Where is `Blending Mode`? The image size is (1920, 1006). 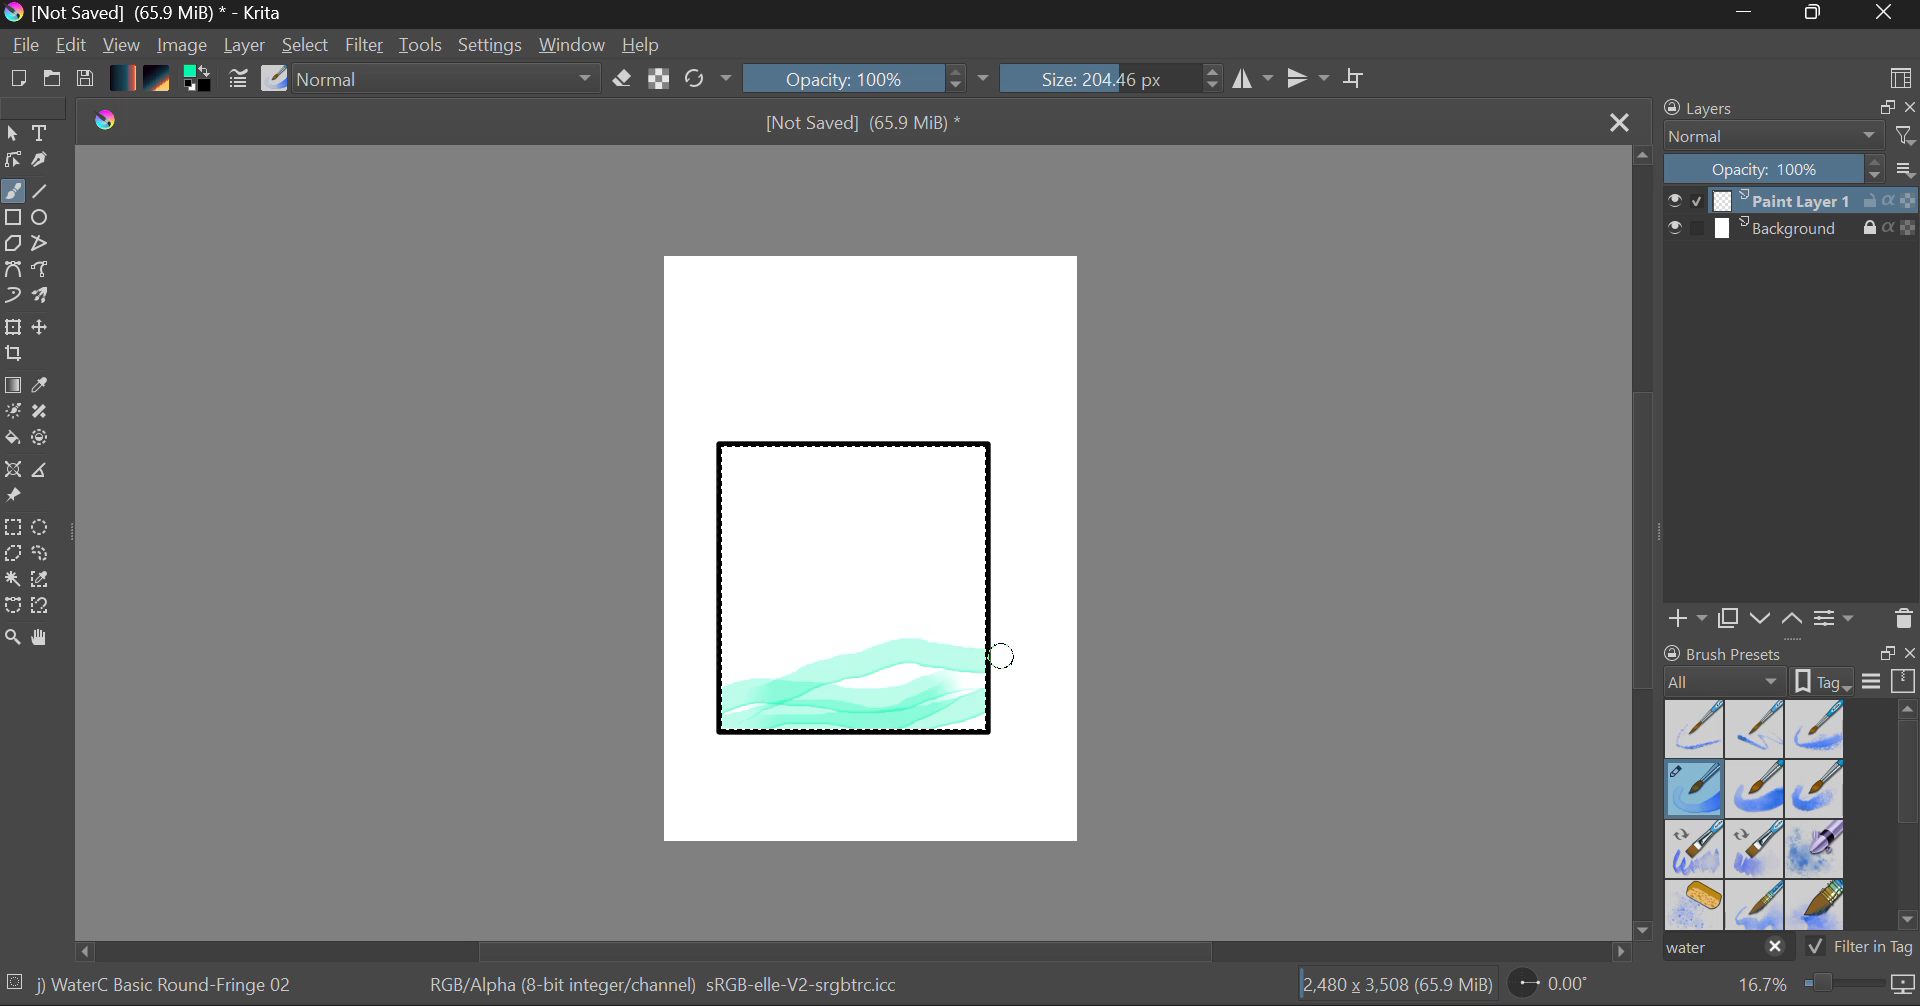
Blending Mode is located at coordinates (1790, 136).